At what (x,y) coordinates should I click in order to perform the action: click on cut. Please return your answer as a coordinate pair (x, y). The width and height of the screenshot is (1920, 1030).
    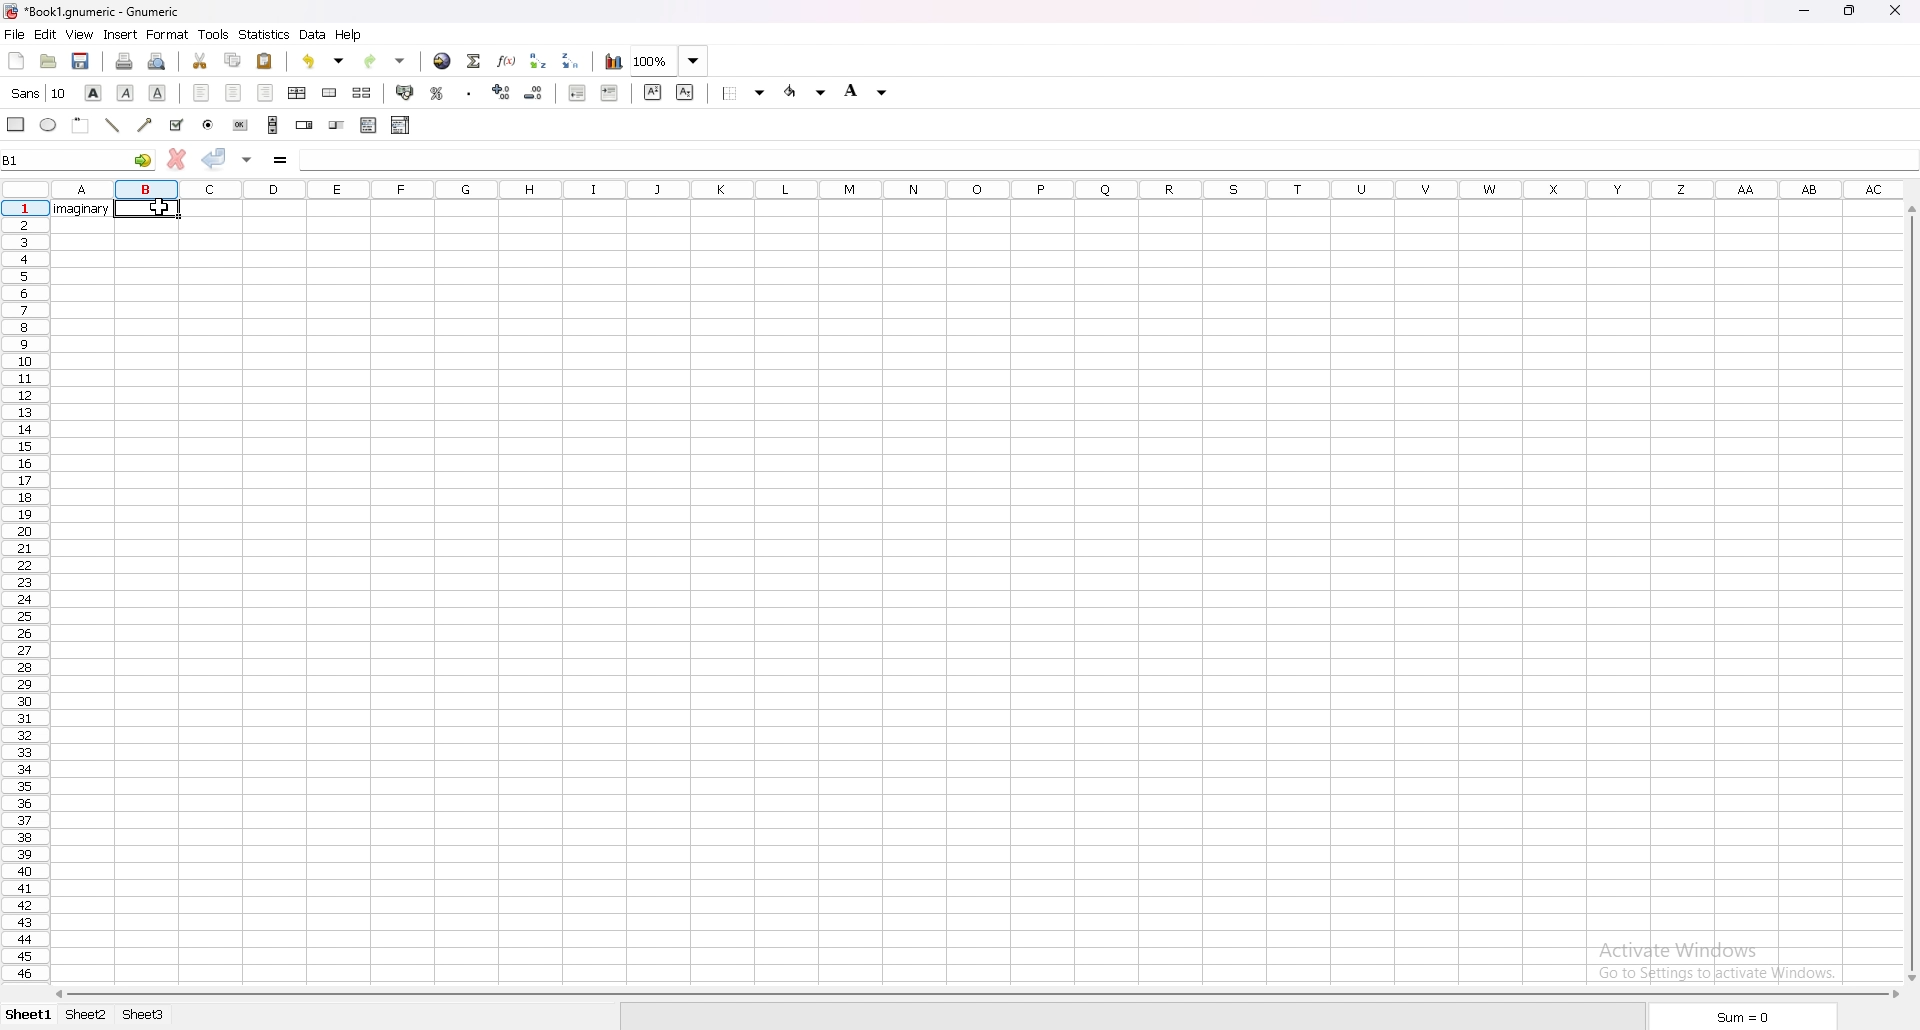
    Looking at the image, I should click on (200, 61).